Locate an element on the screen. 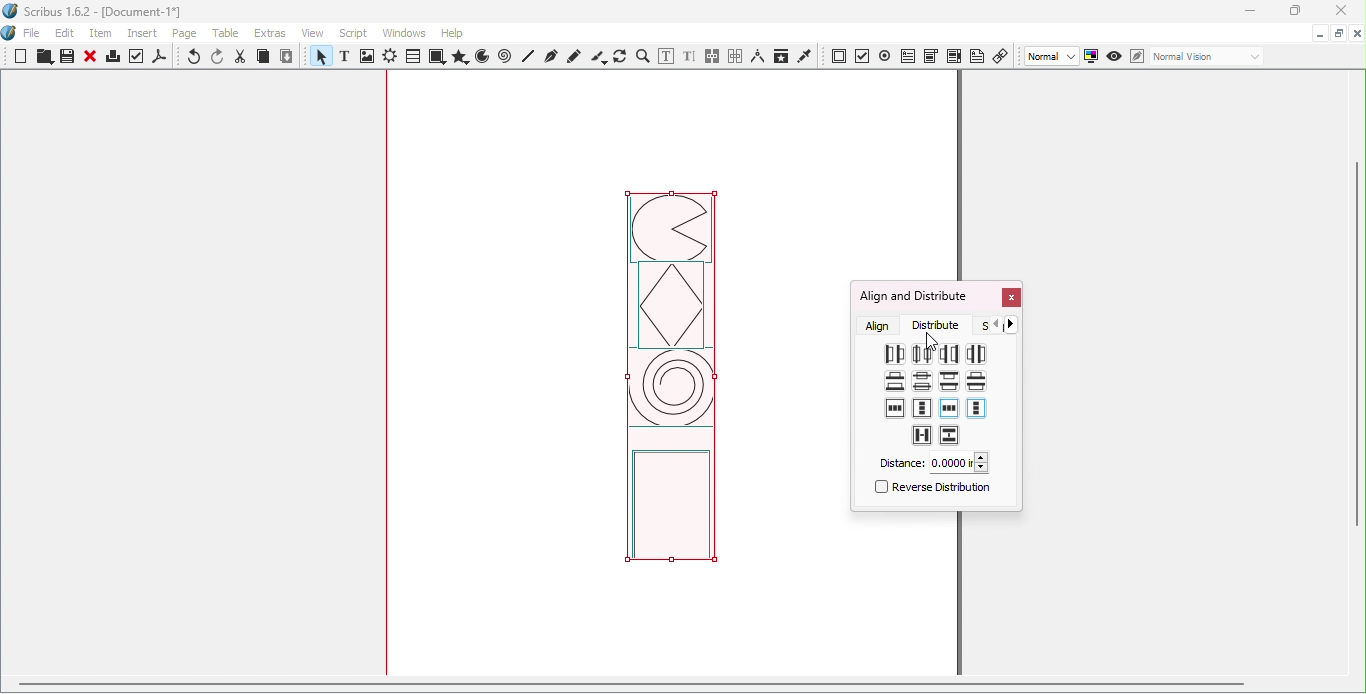 The height and width of the screenshot is (694, 1366). Paste is located at coordinates (287, 57).